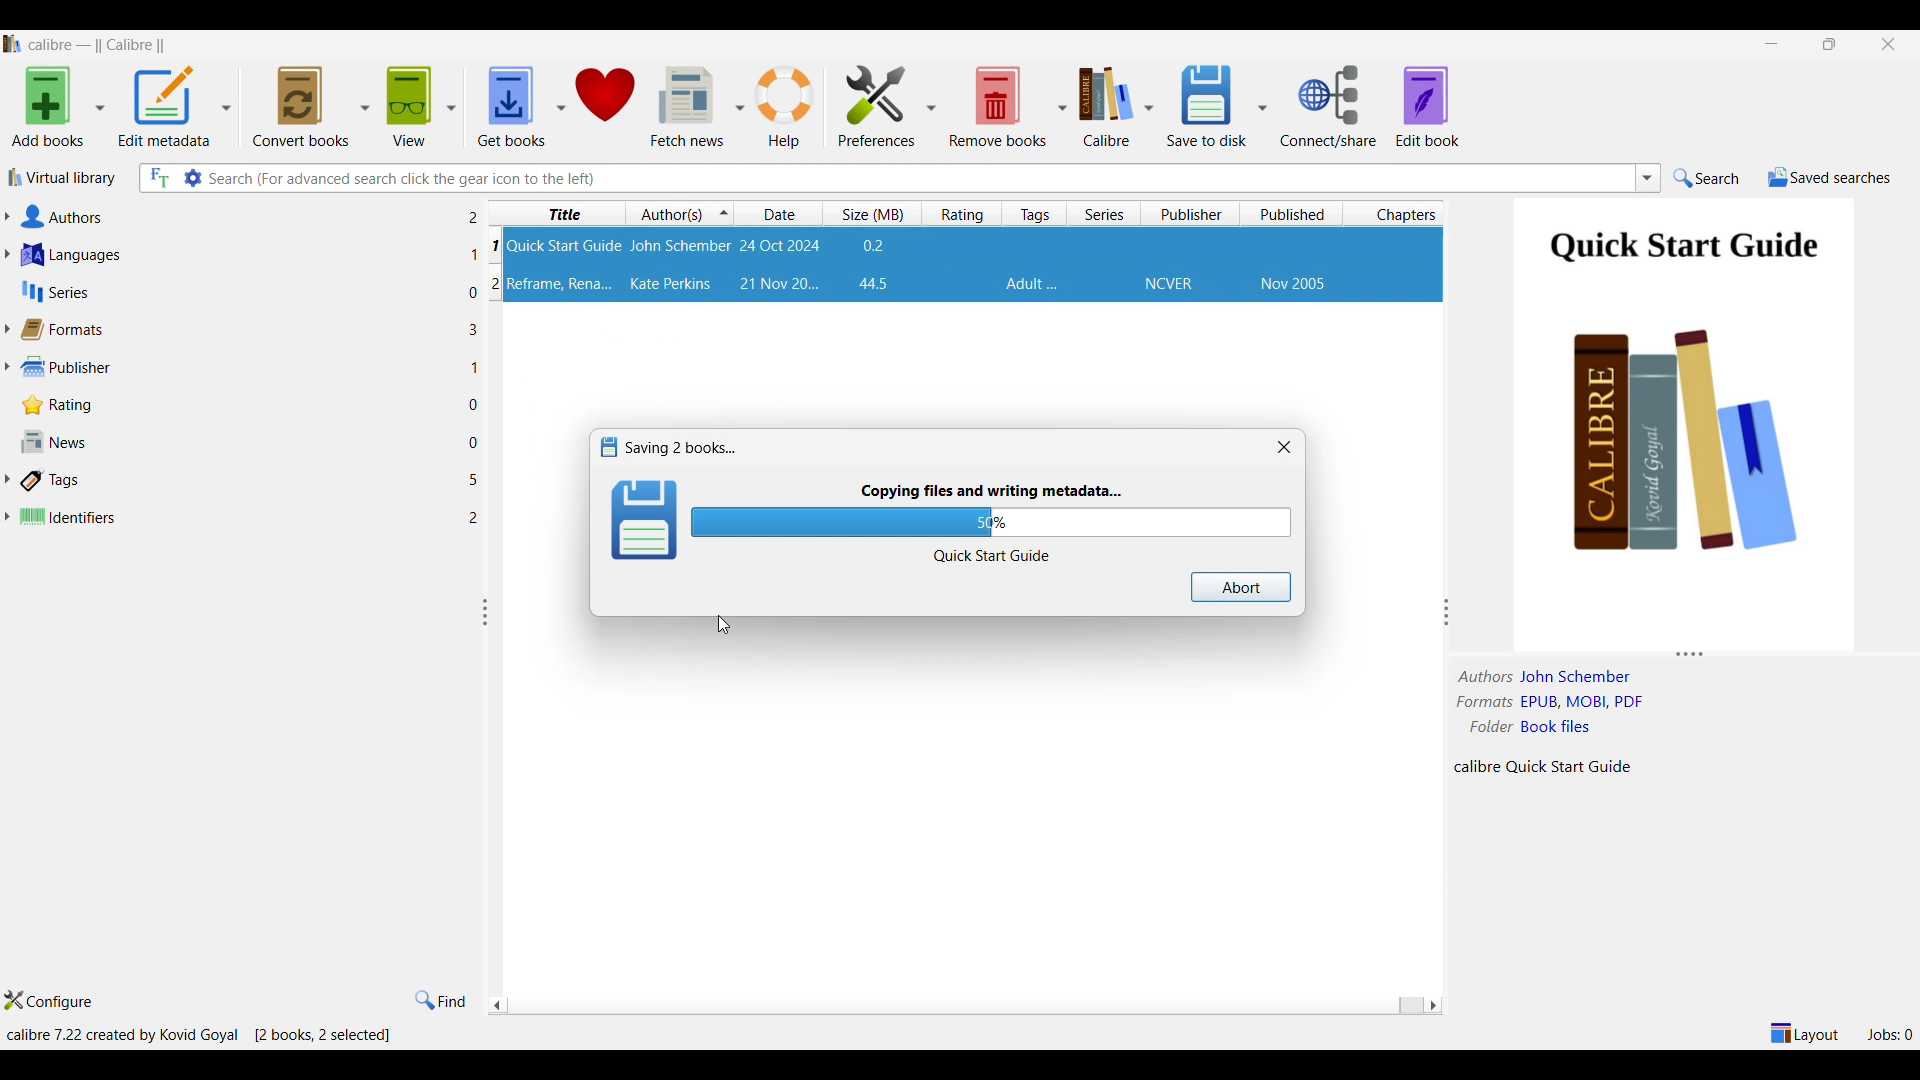  I want to click on 3, so click(474, 329).